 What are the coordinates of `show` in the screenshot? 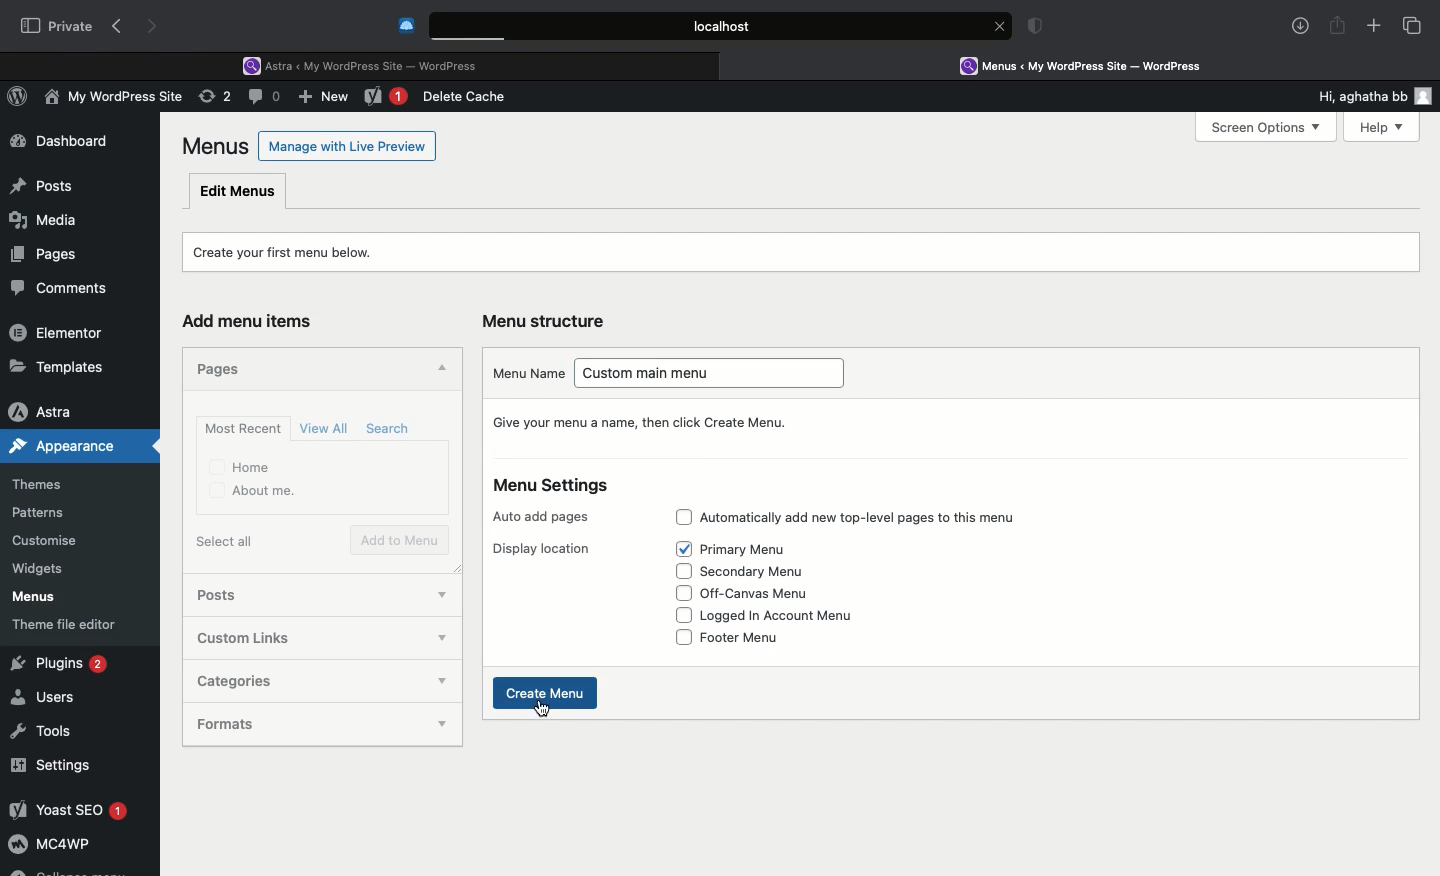 It's located at (434, 638).